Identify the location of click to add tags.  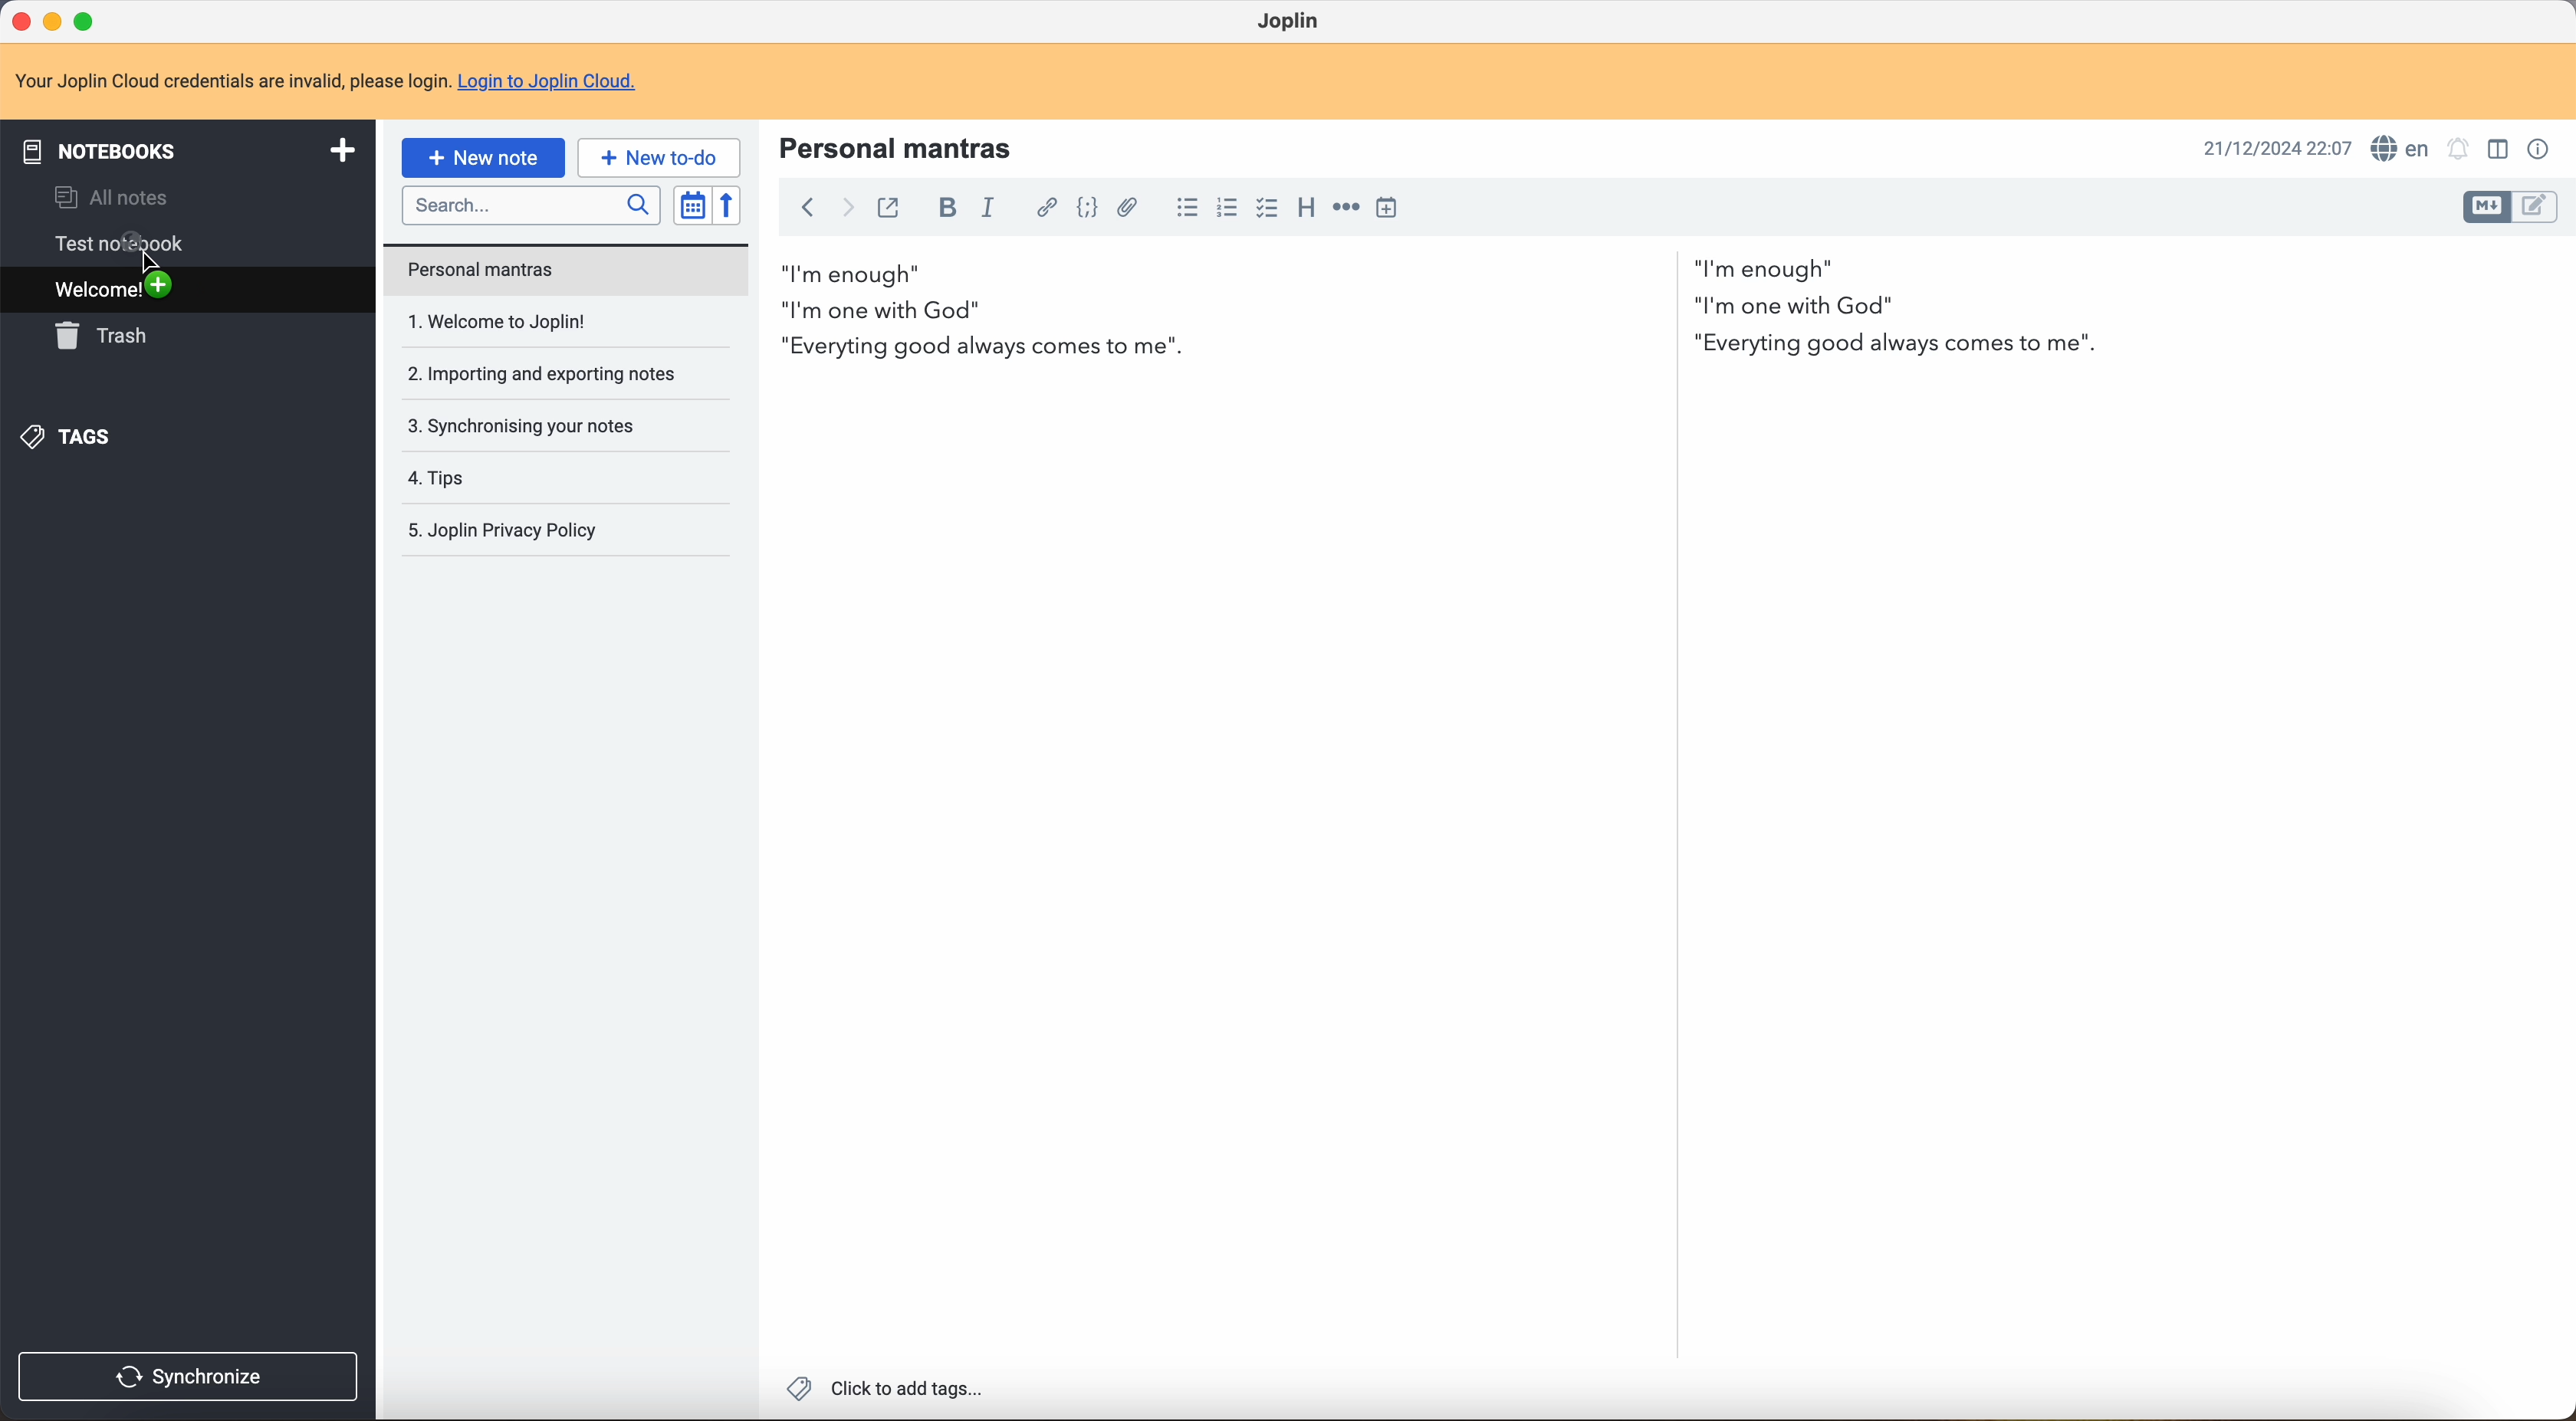
(889, 1391).